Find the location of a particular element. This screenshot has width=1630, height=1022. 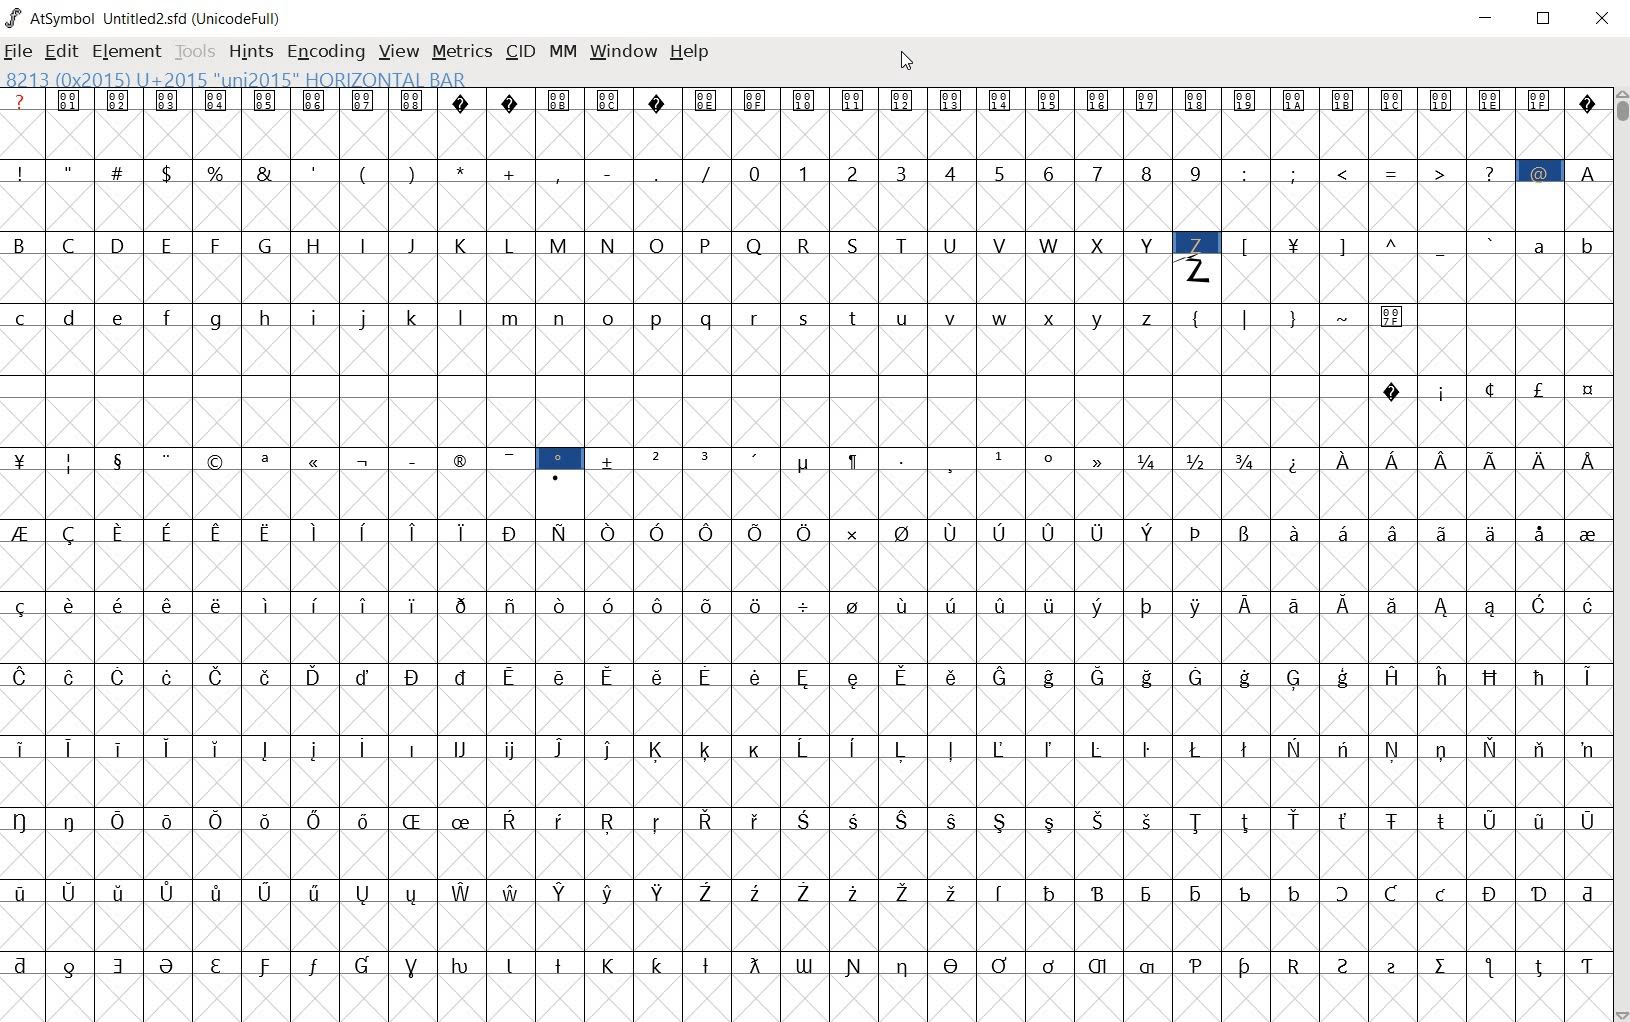

MM is located at coordinates (564, 53).